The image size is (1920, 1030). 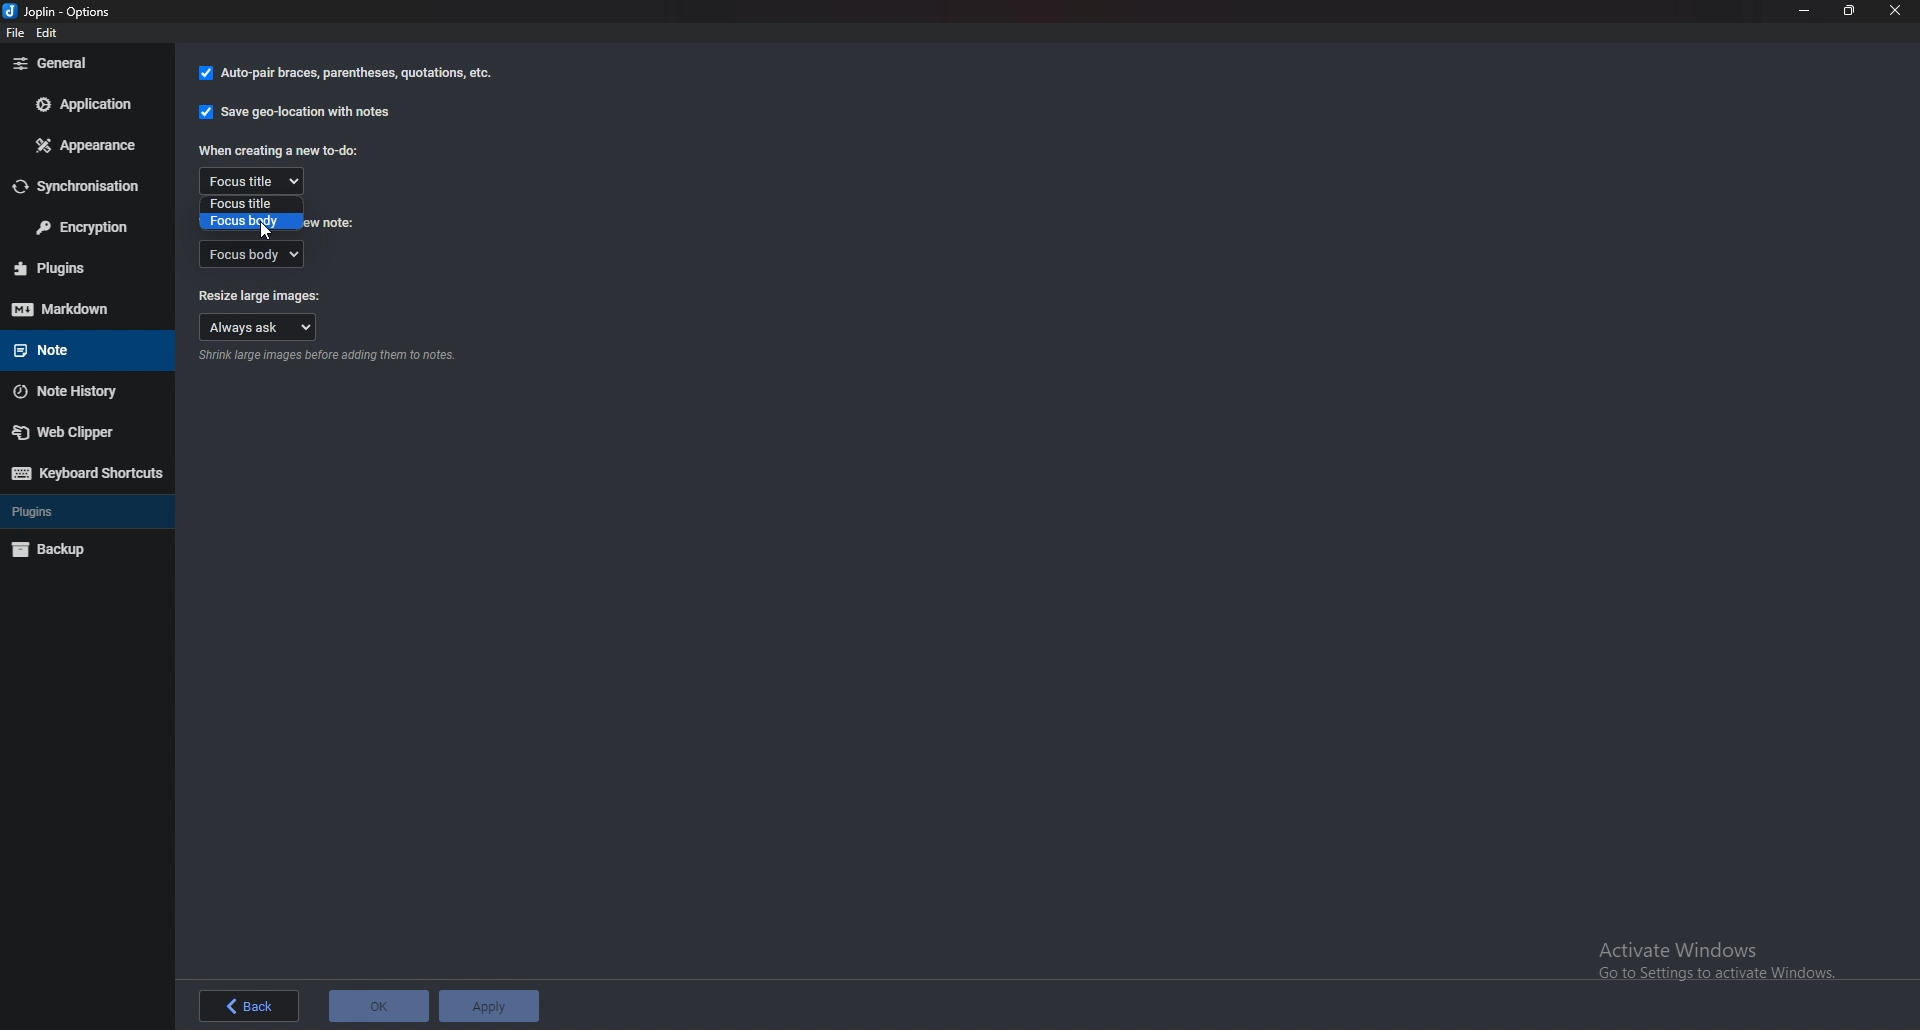 I want to click on back, so click(x=250, y=1003).